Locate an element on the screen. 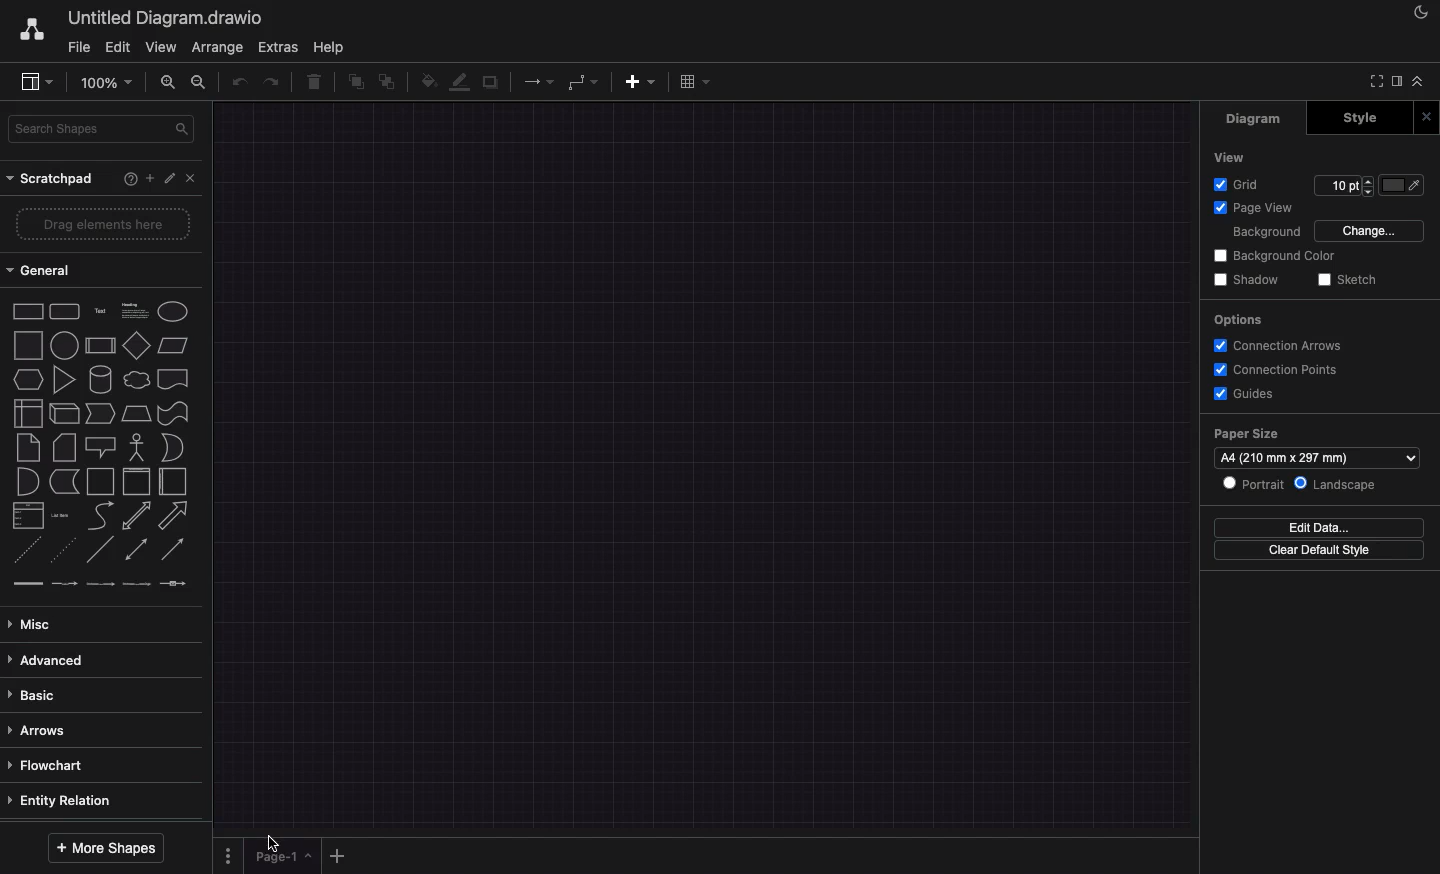 This screenshot has height=874, width=1440. and is located at coordinates (28, 482).